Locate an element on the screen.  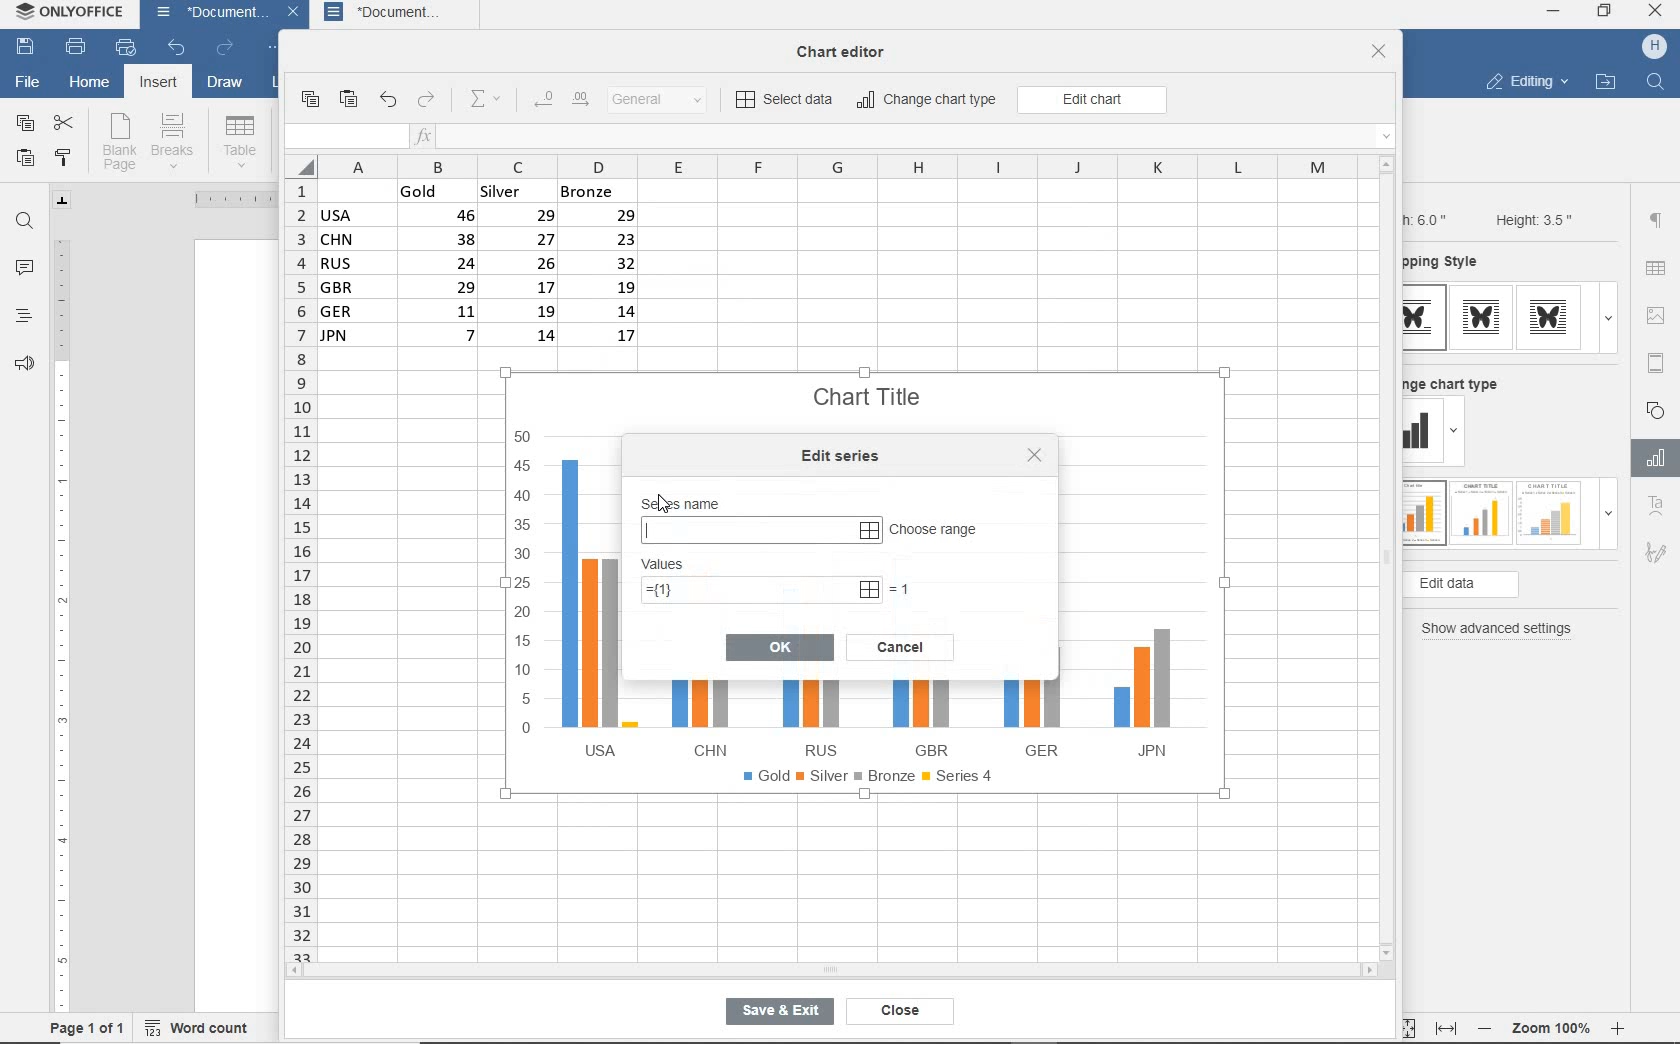
JPN is located at coordinates (1138, 694).